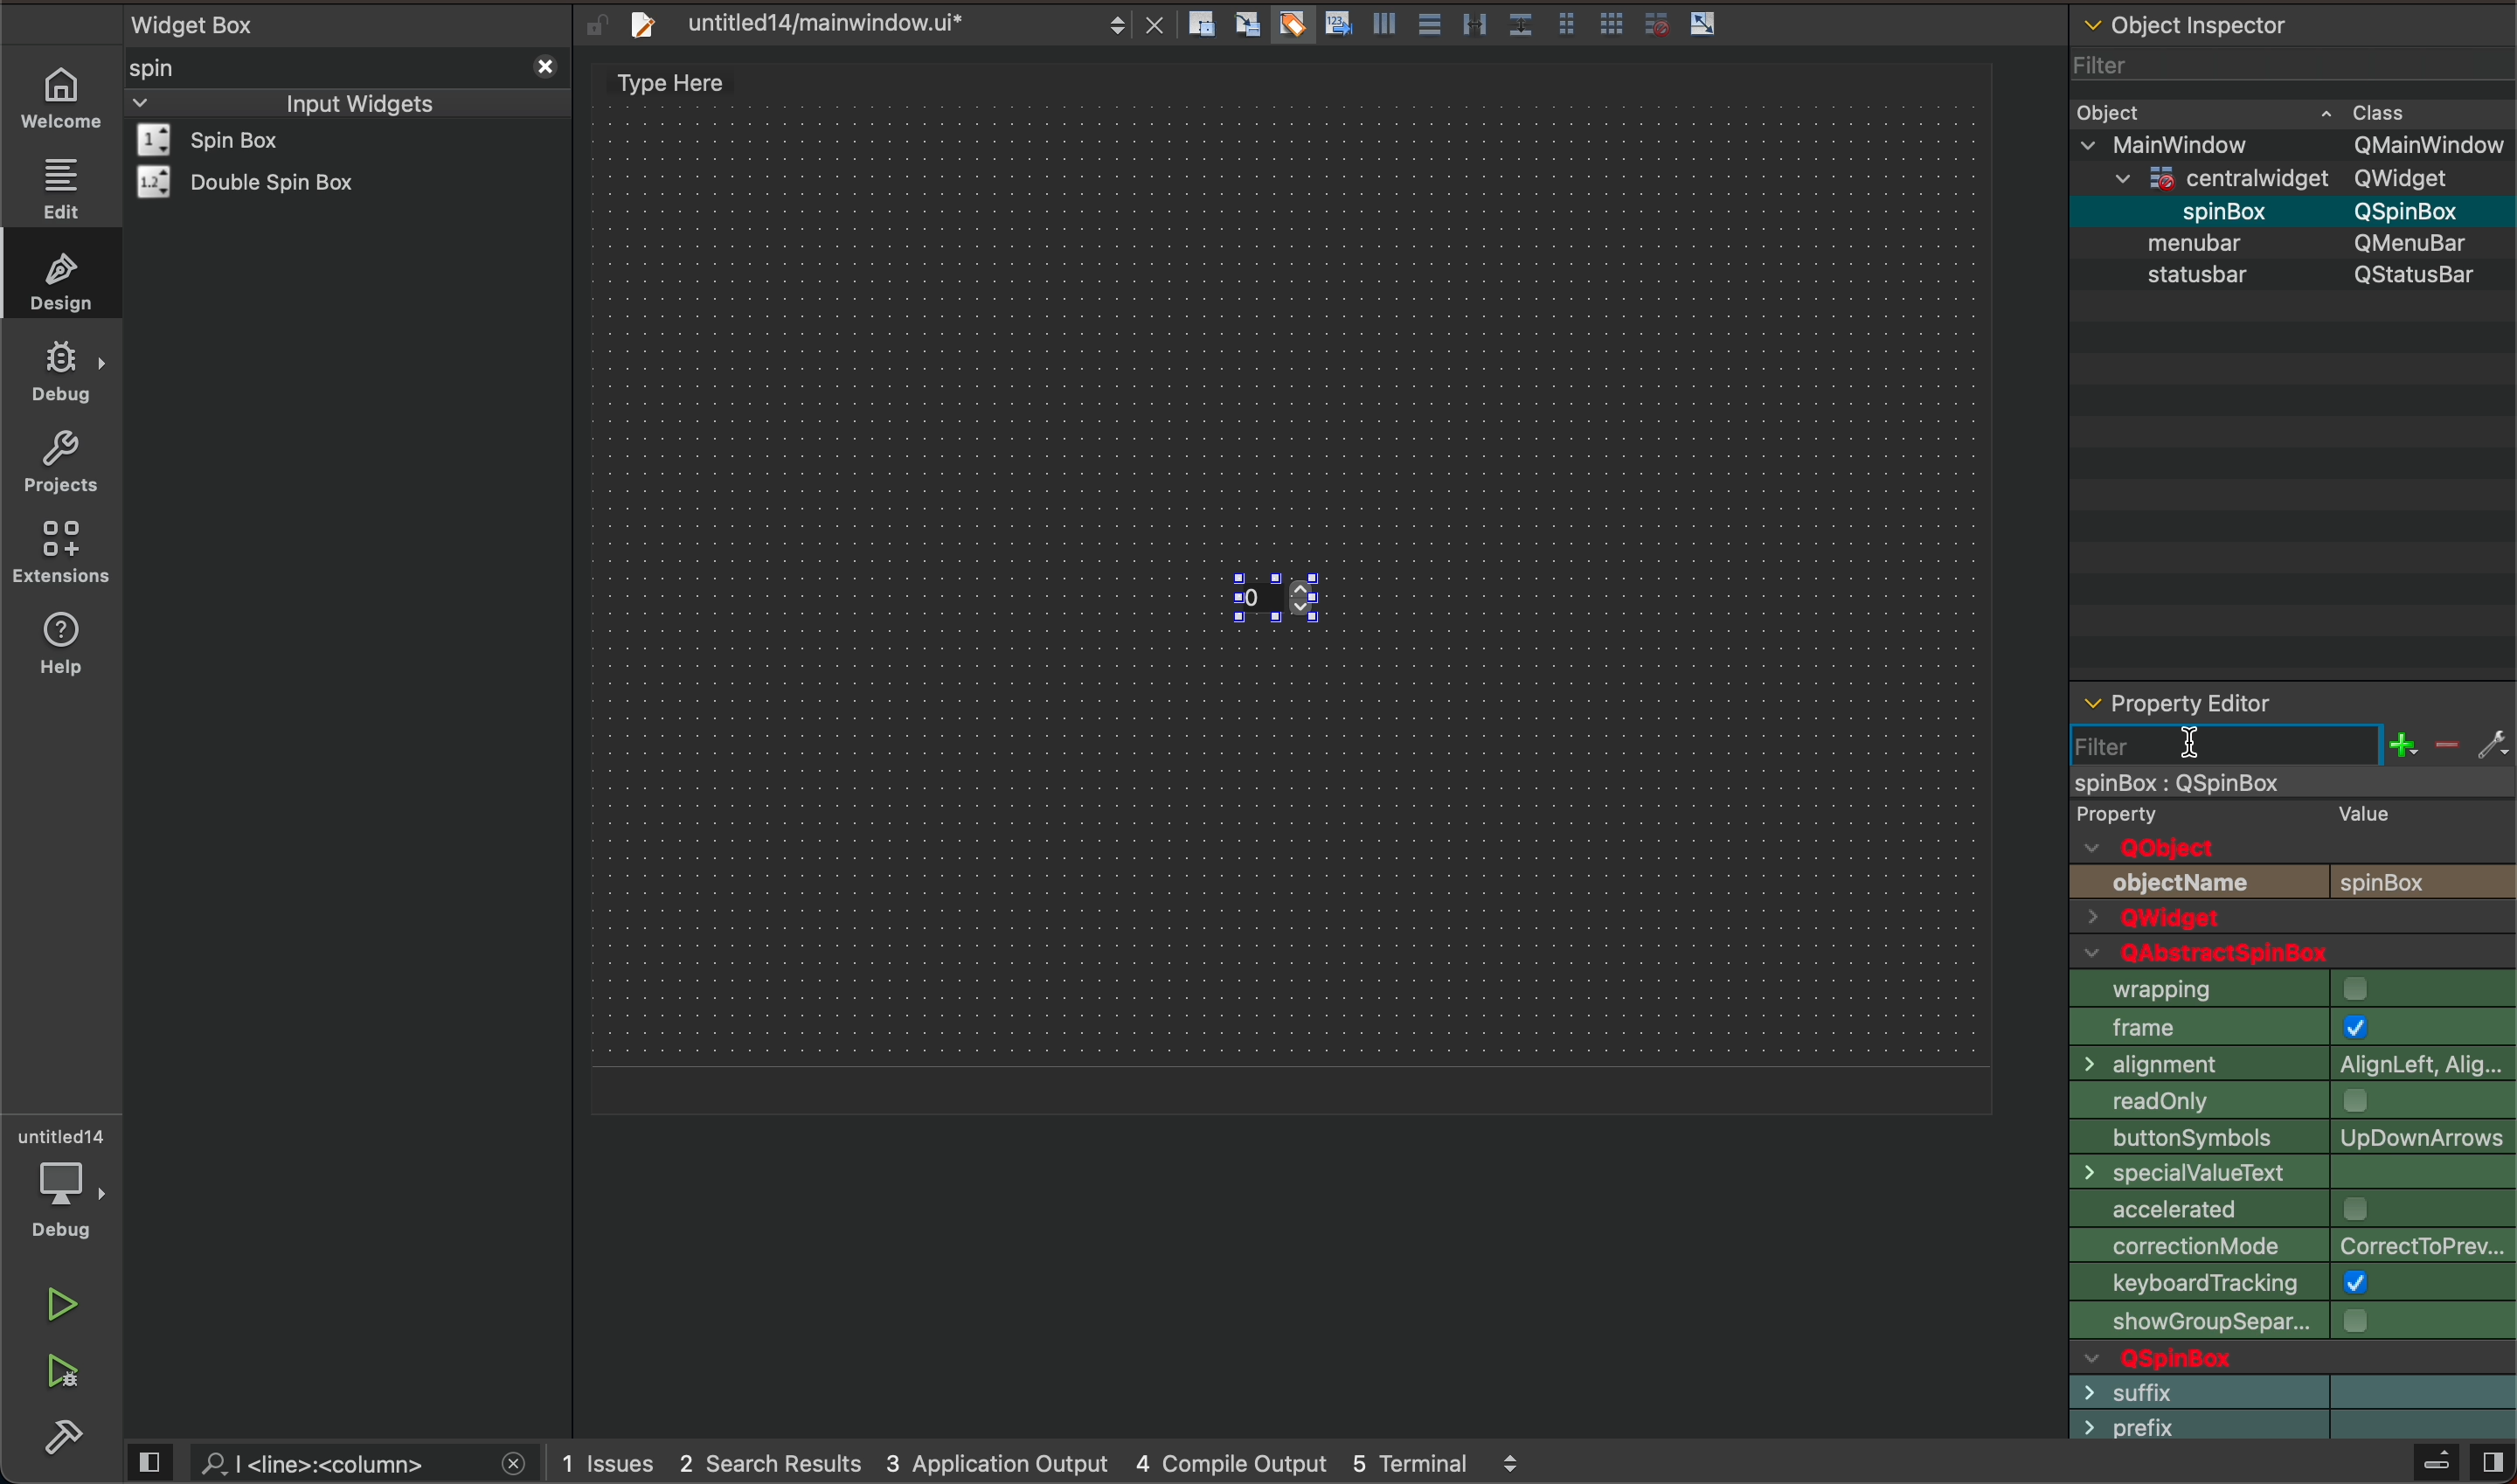 The image size is (2517, 1484). I want to click on object, so click(2201, 242).